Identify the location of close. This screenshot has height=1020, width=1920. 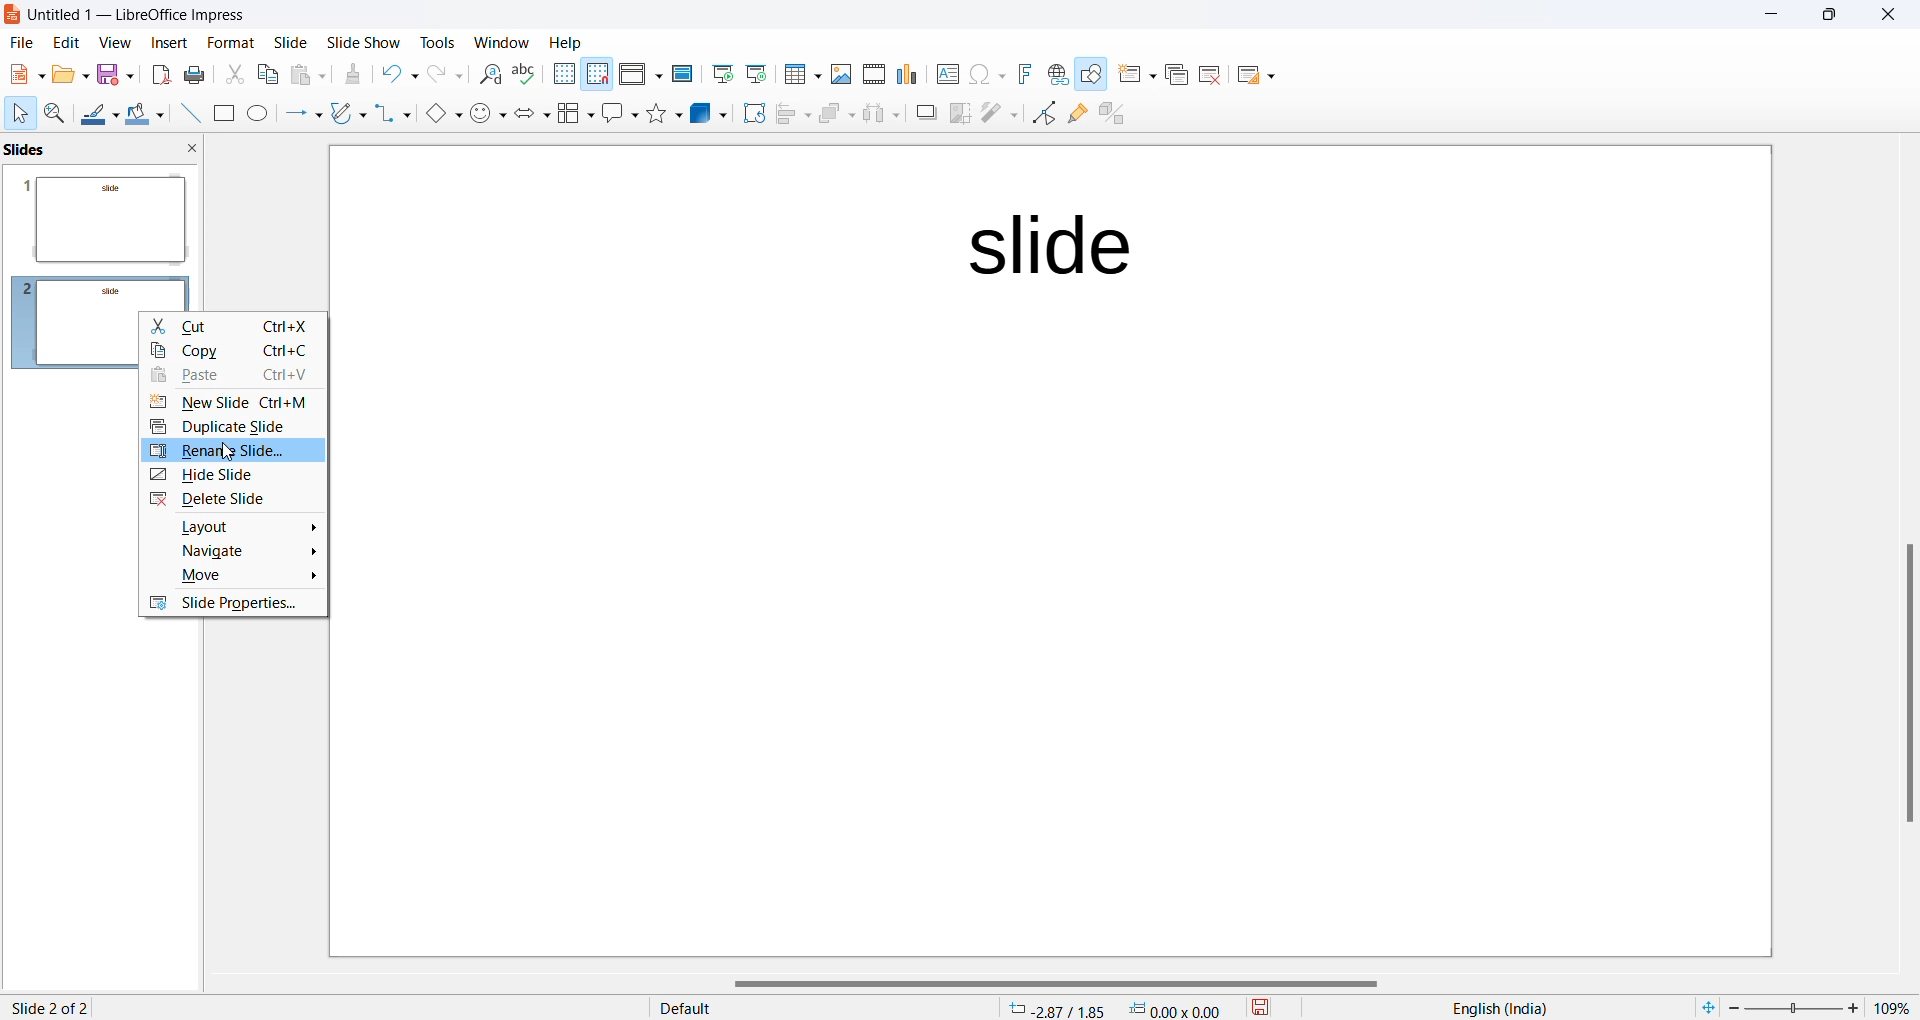
(1888, 18).